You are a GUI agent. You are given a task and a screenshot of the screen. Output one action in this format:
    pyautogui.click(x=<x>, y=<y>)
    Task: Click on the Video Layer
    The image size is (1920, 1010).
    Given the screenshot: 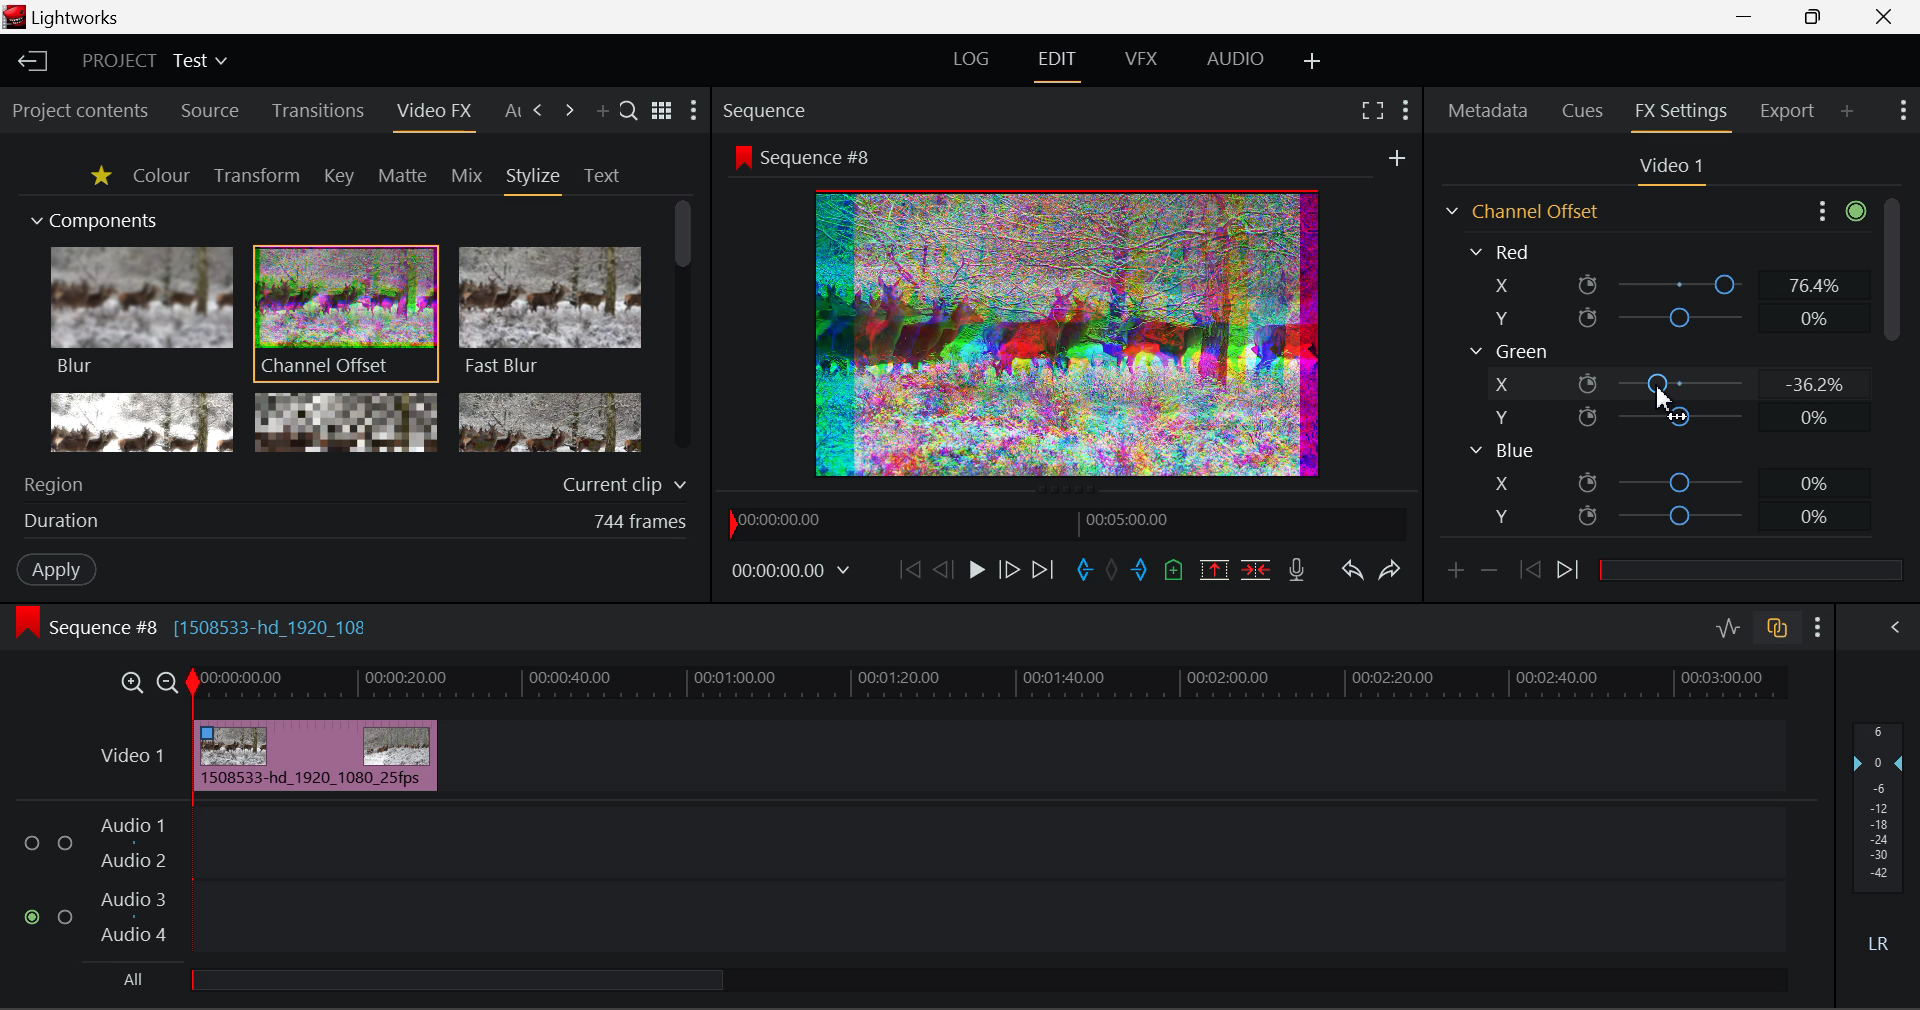 What is the action you would take?
    pyautogui.click(x=134, y=760)
    